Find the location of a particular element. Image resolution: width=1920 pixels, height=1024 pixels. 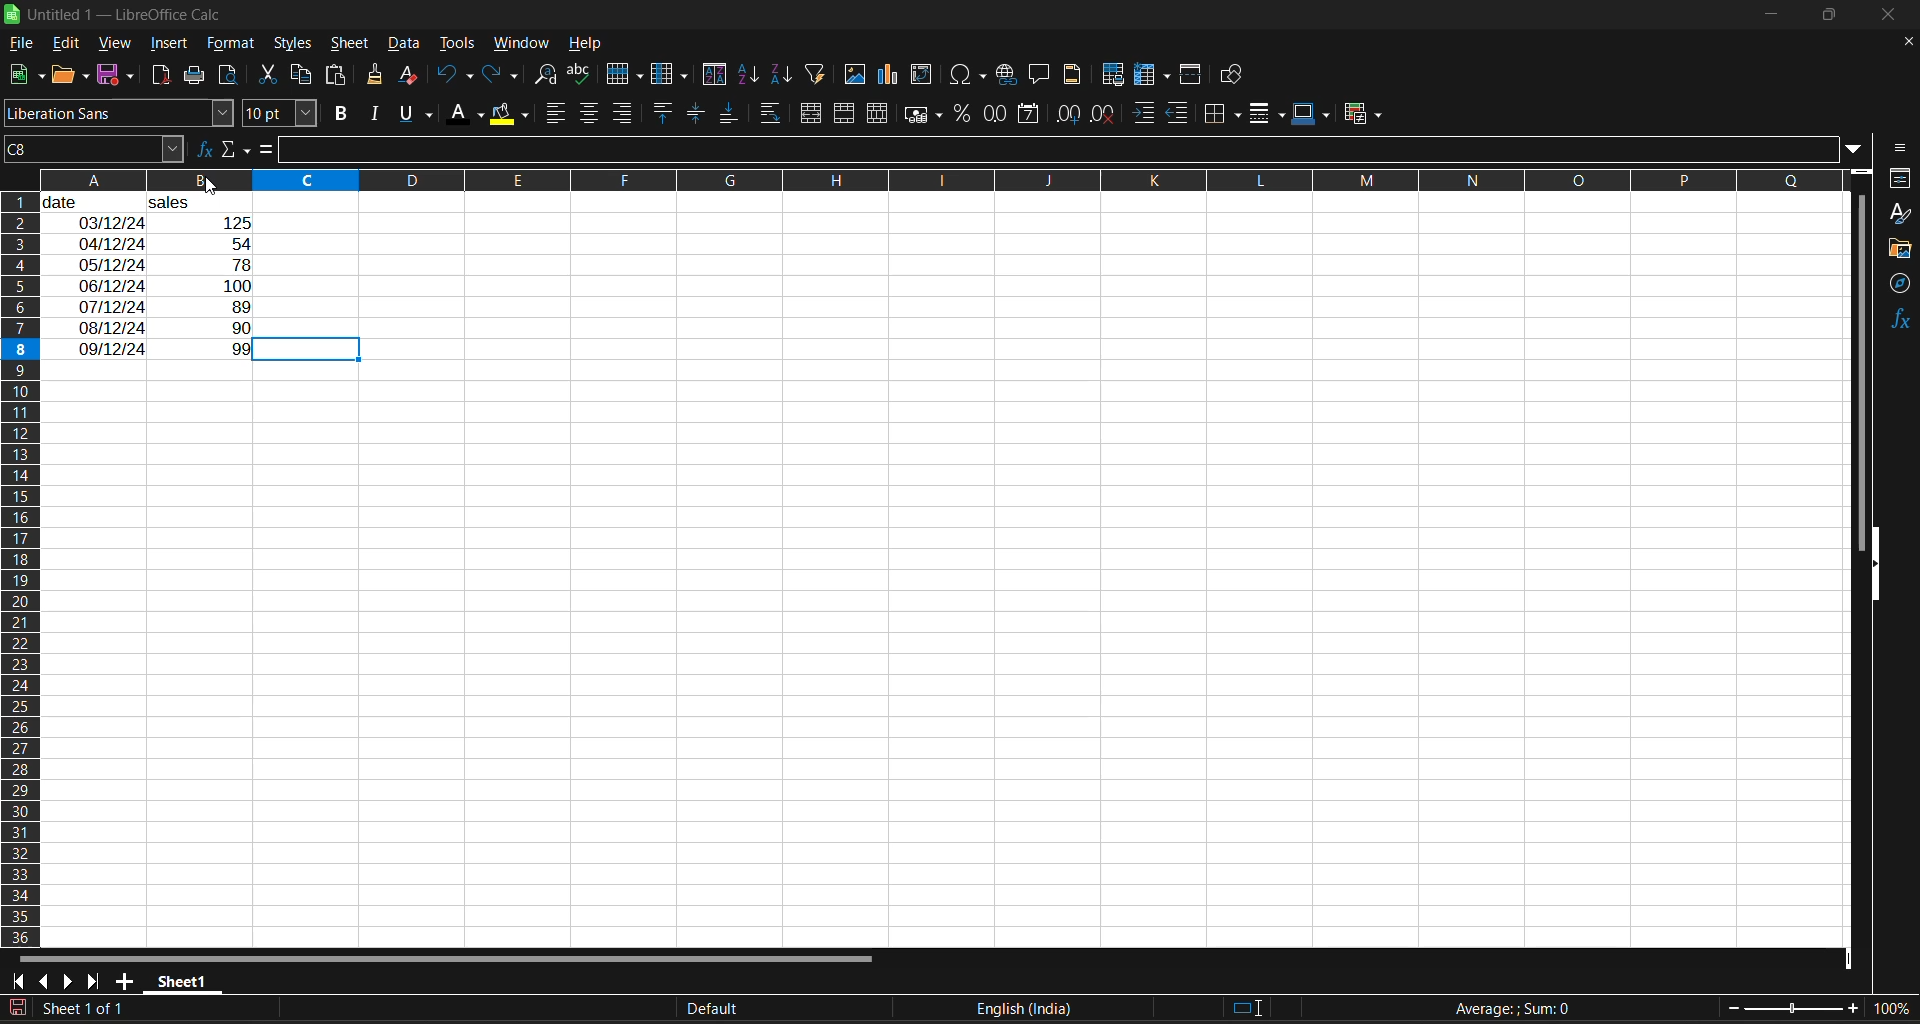

increase indent is located at coordinates (1144, 113).